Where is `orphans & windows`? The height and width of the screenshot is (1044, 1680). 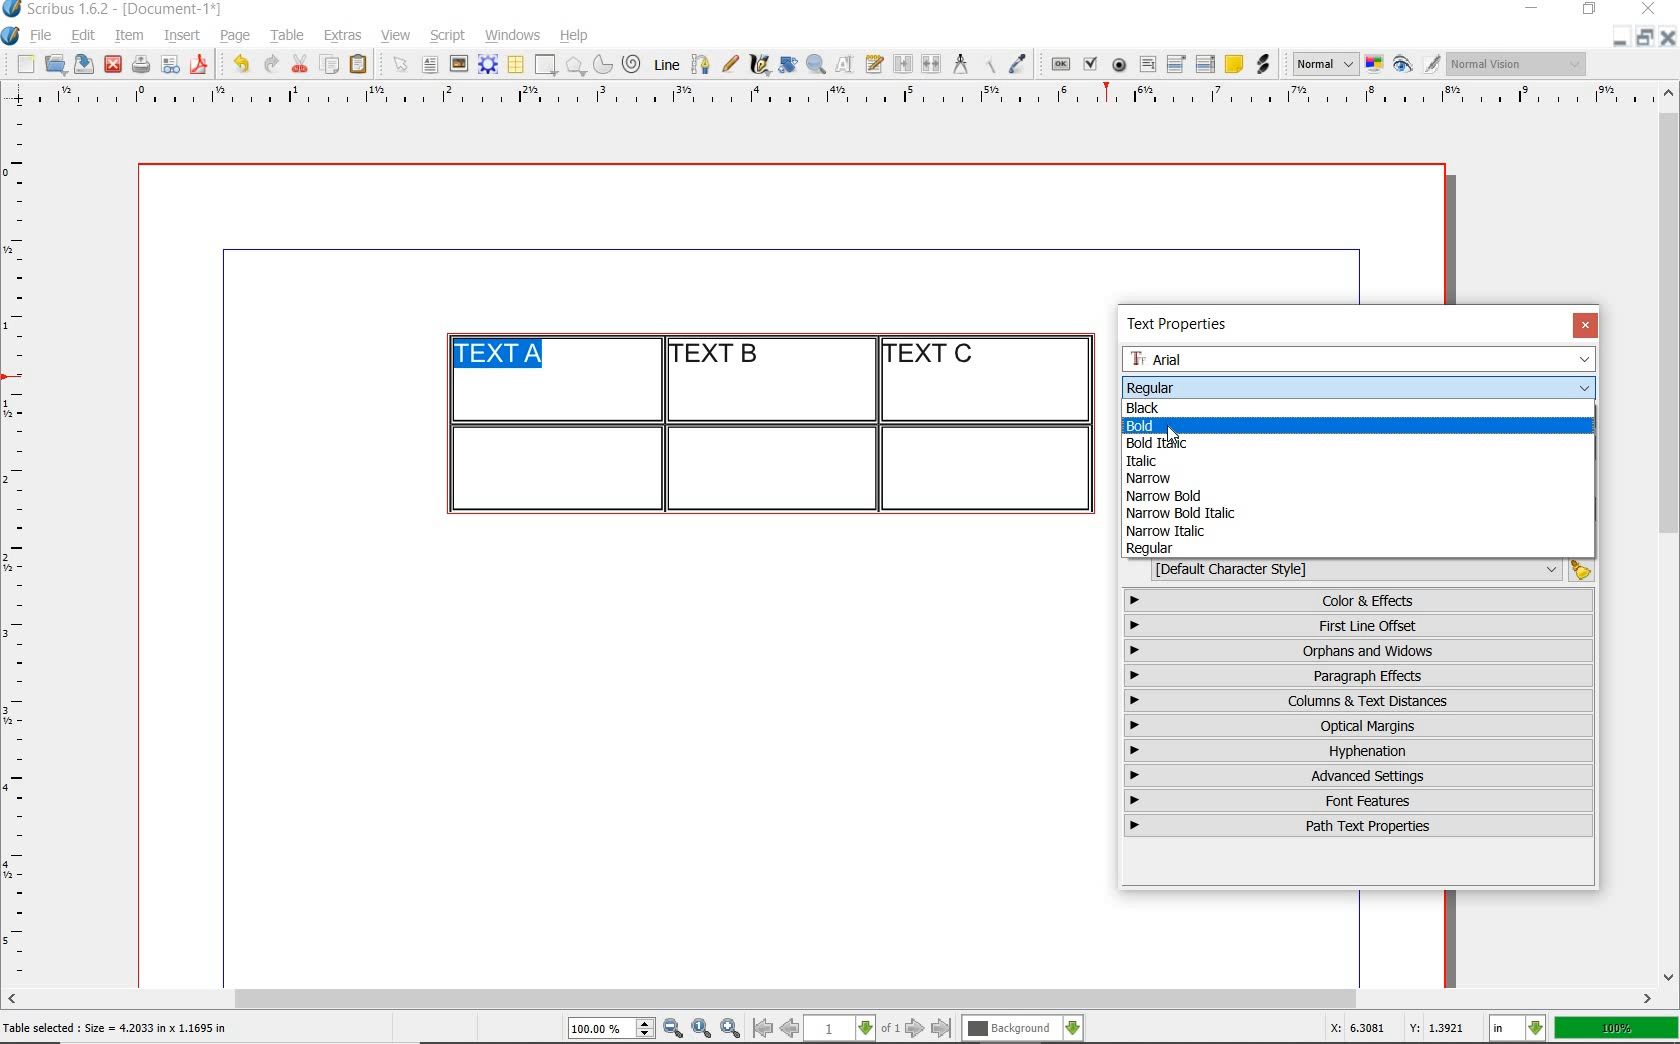 orphans & windows is located at coordinates (1357, 652).